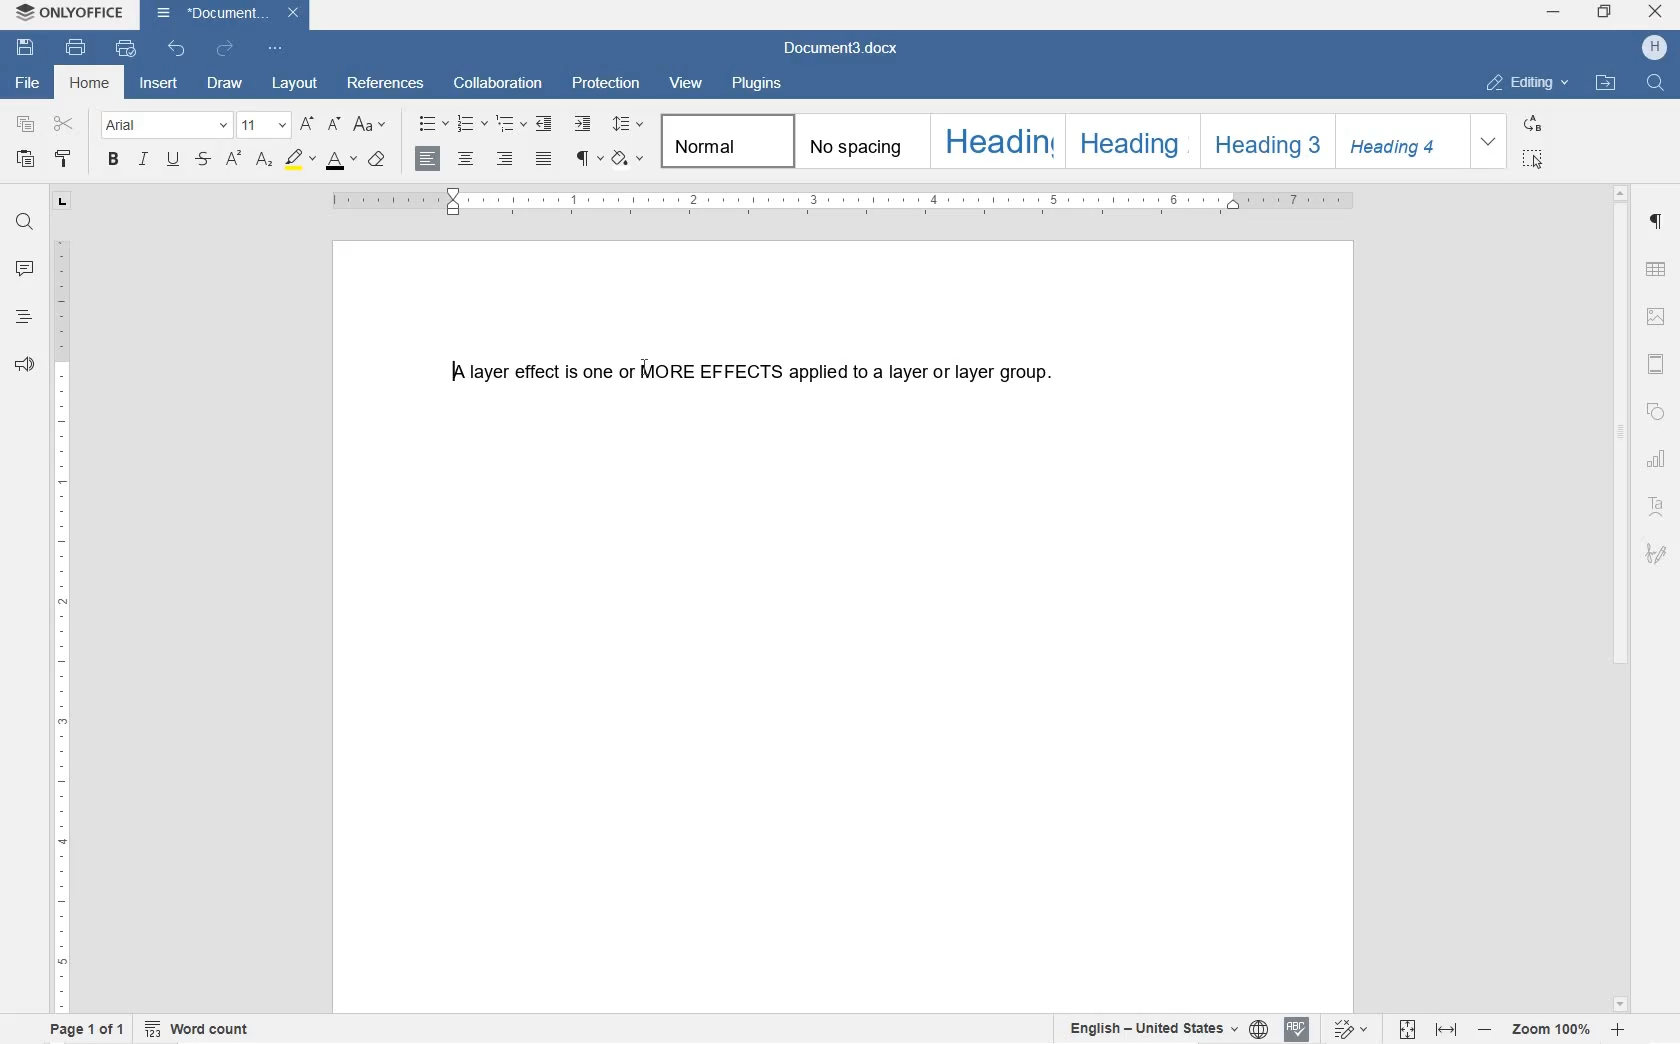 The width and height of the screenshot is (1680, 1044). Describe the element at coordinates (30, 83) in the screenshot. I see `FILE` at that location.